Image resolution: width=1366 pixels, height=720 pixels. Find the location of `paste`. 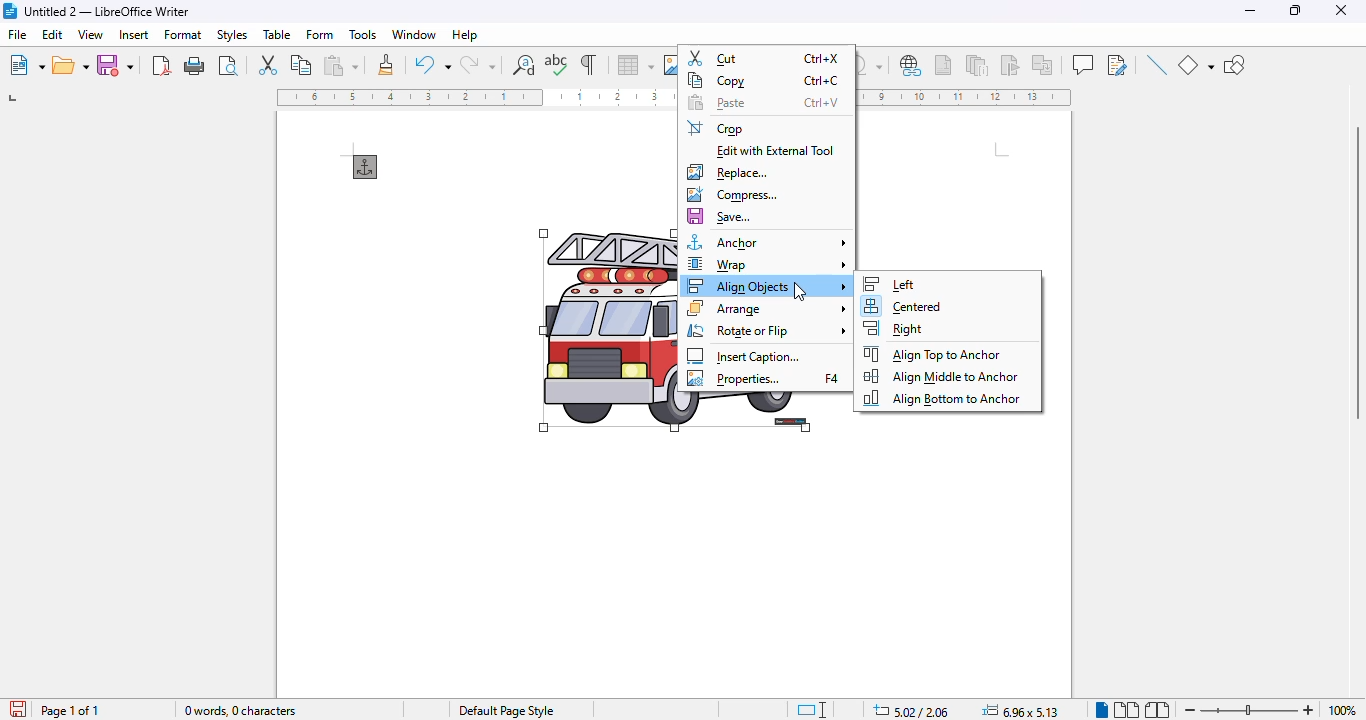

paste is located at coordinates (762, 103).